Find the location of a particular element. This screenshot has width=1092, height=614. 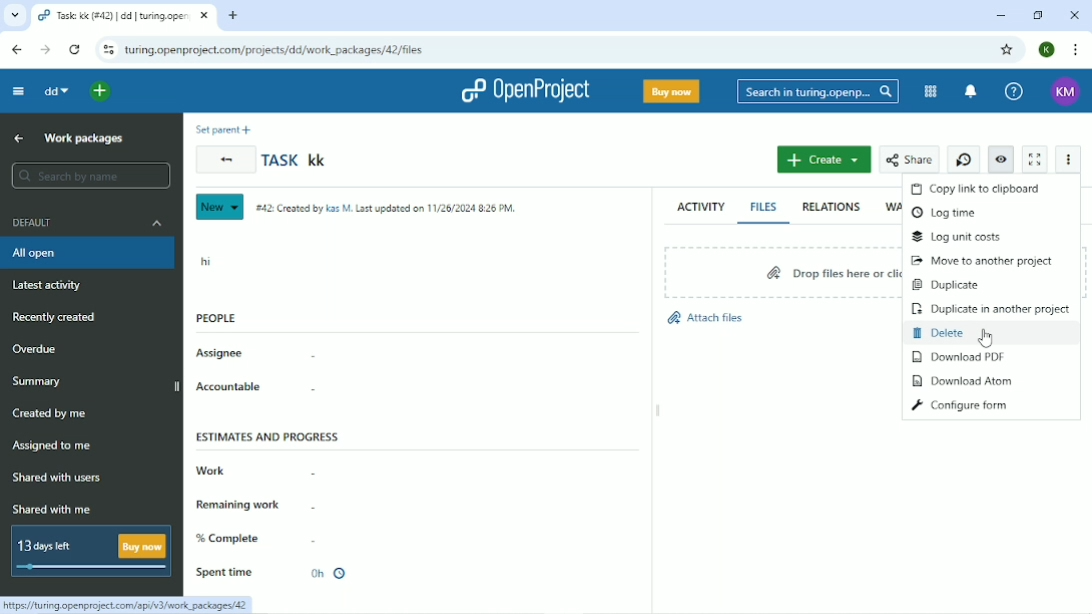

Overdue is located at coordinates (35, 350).